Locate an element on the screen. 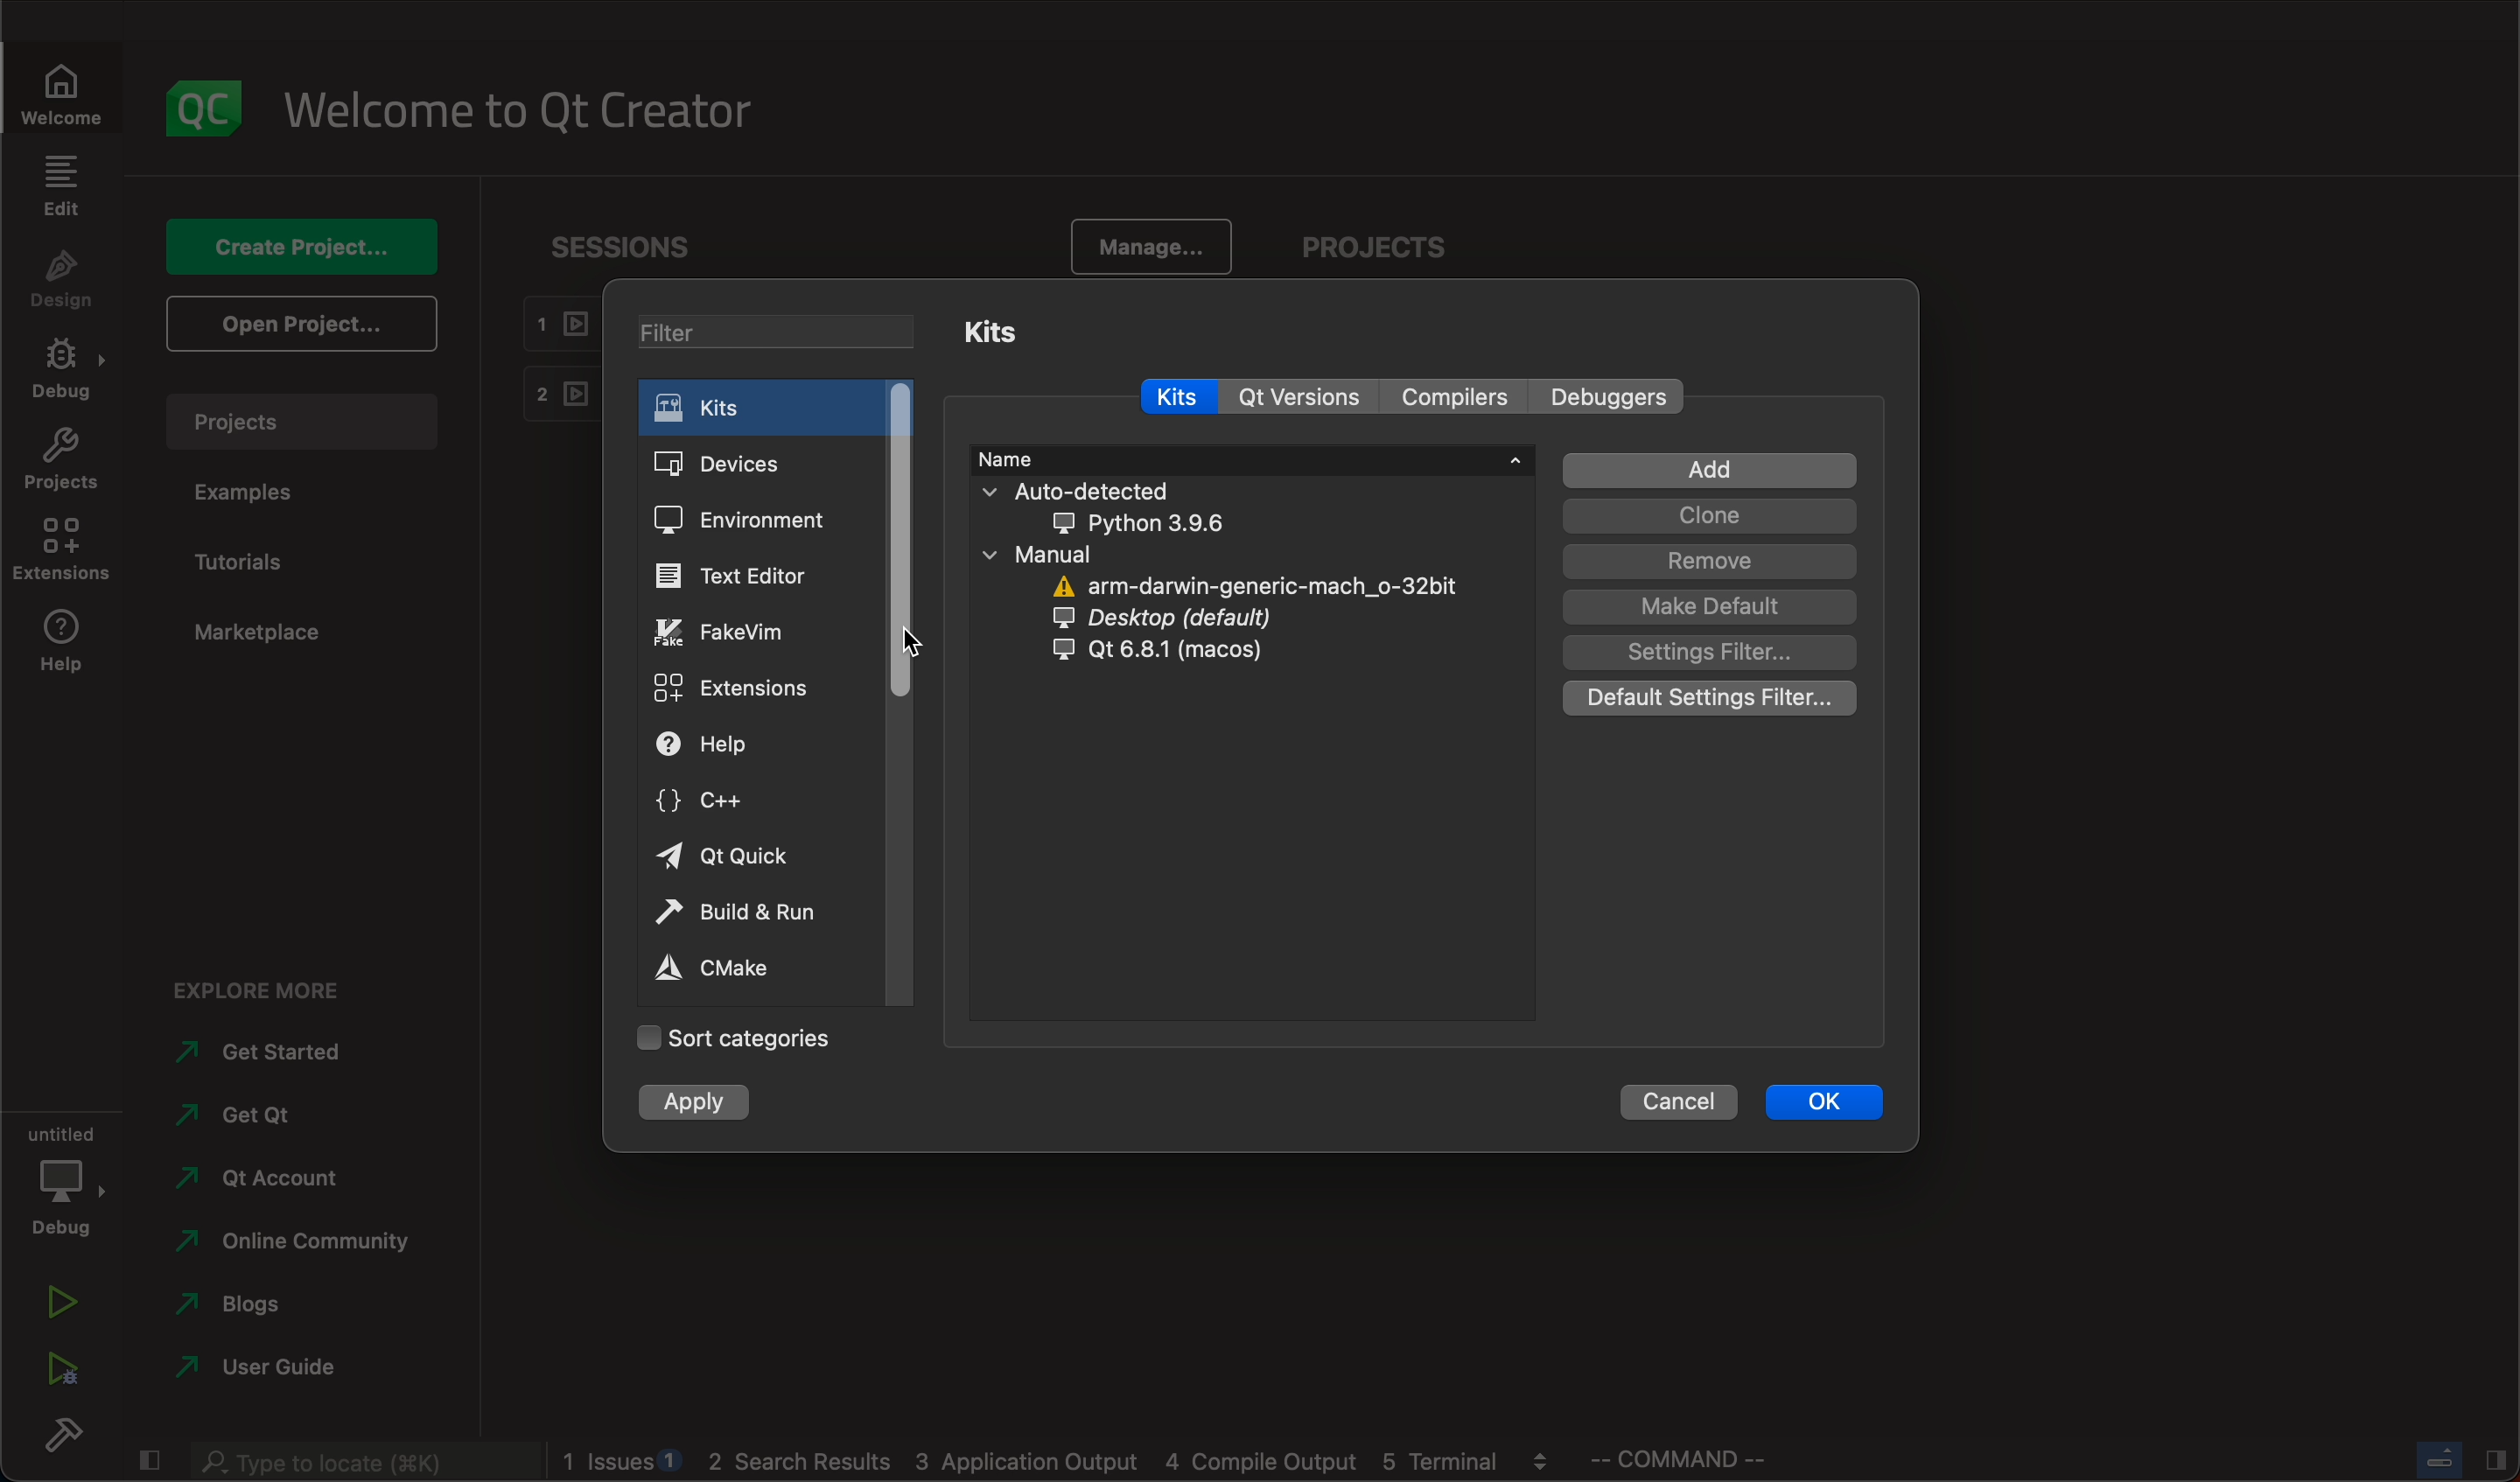 The height and width of the screenshot is (1482, 2520). defULT is located at coordinates (1715, 701).